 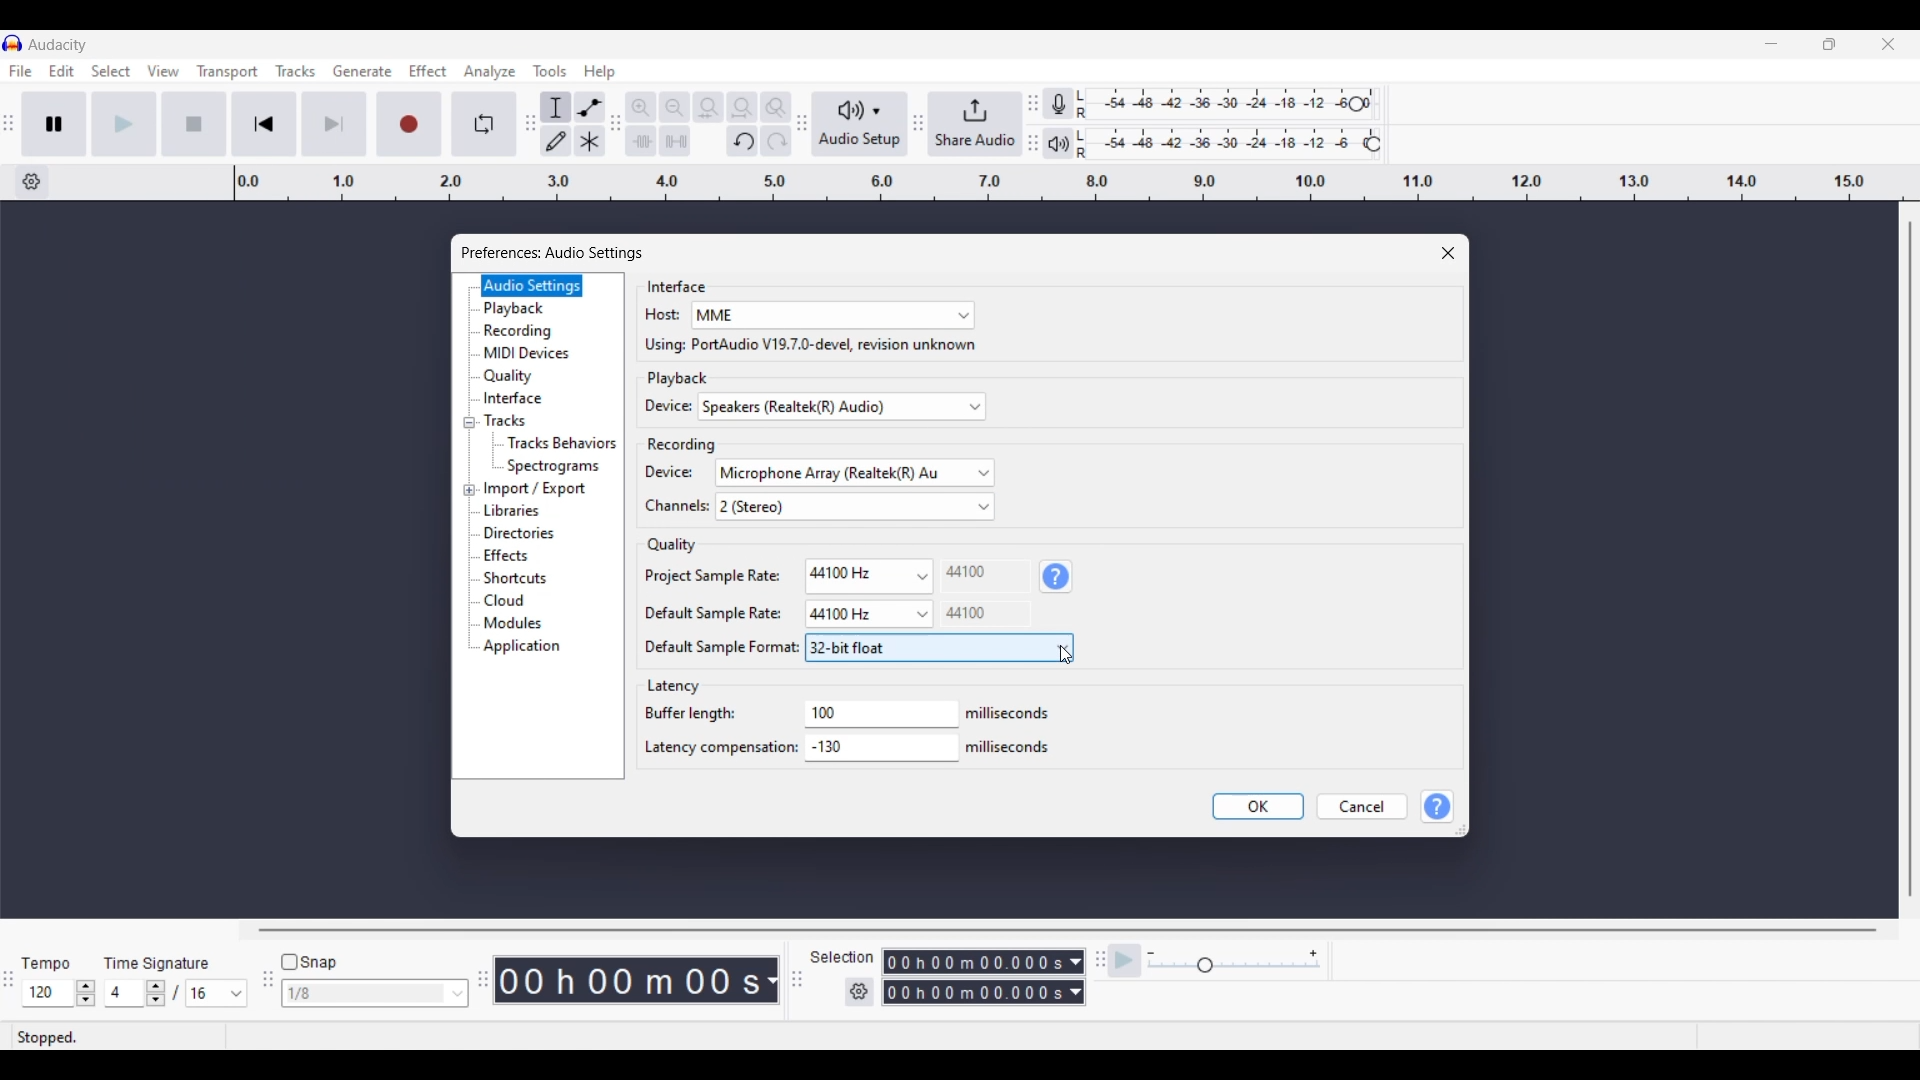 I want to click on Channels options, so click(x=855, y=506).